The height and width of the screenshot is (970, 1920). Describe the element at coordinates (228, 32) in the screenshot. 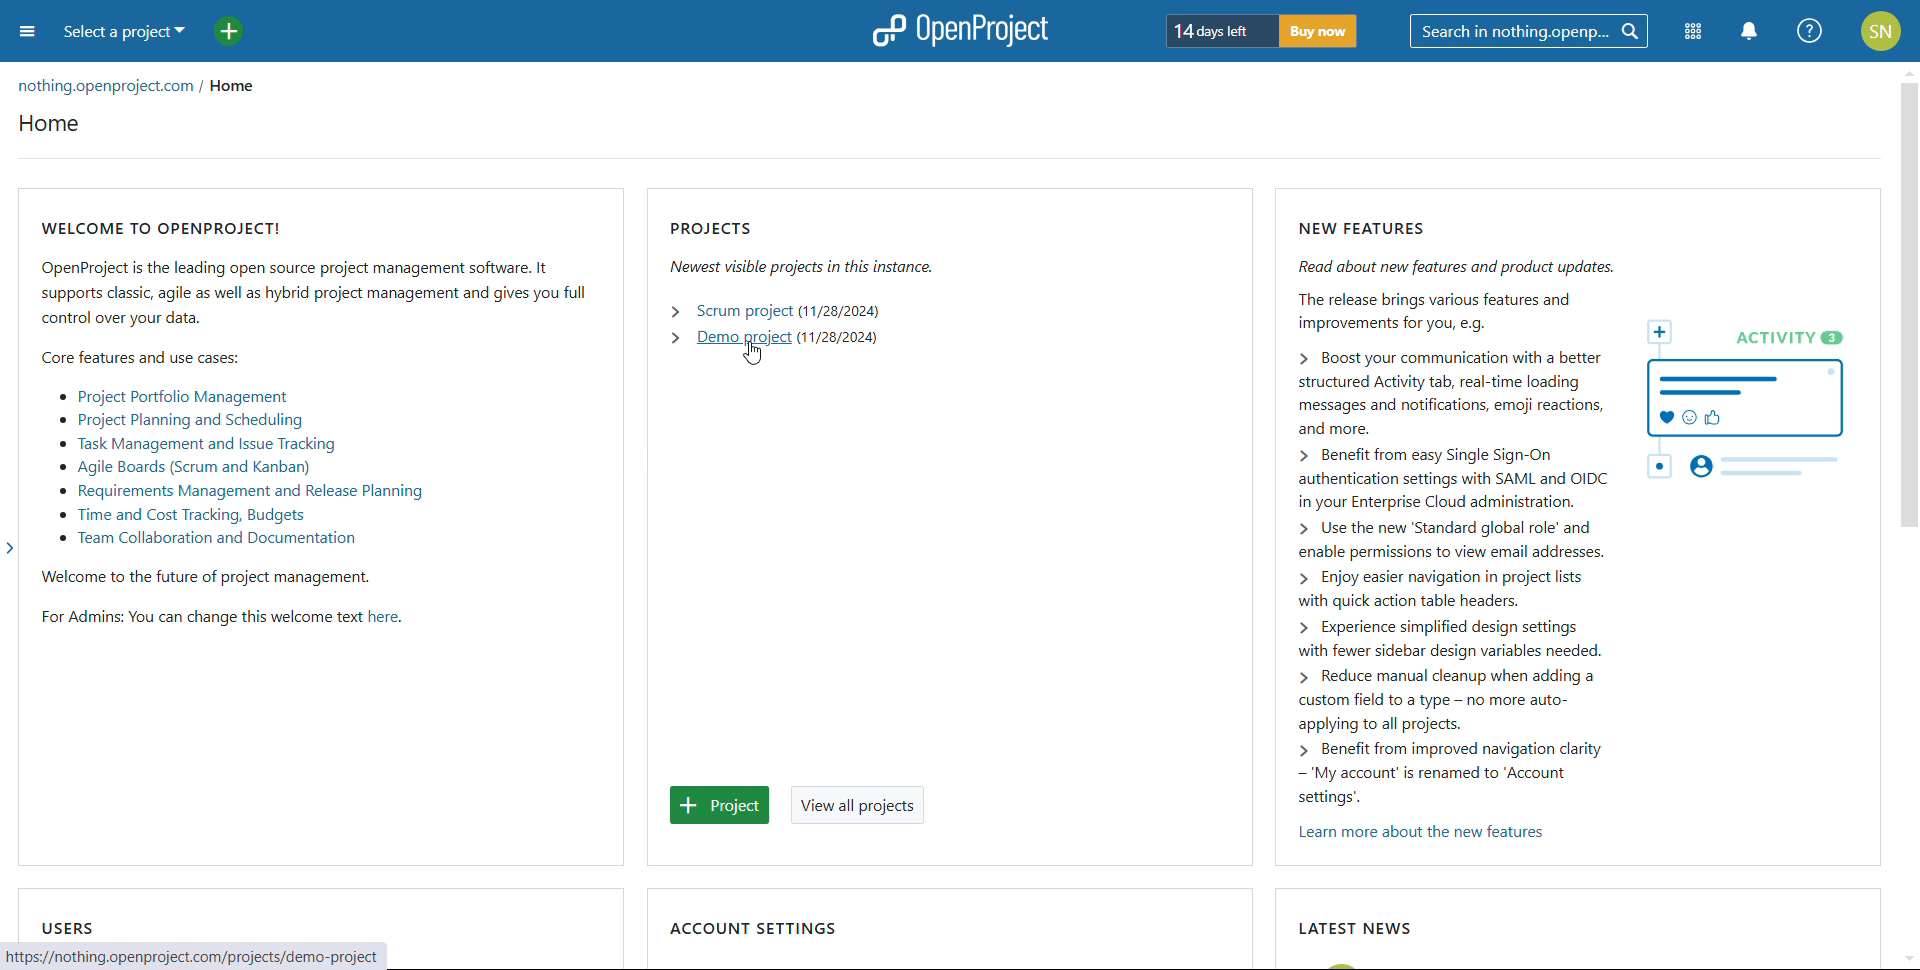

I see `add project` at that location.